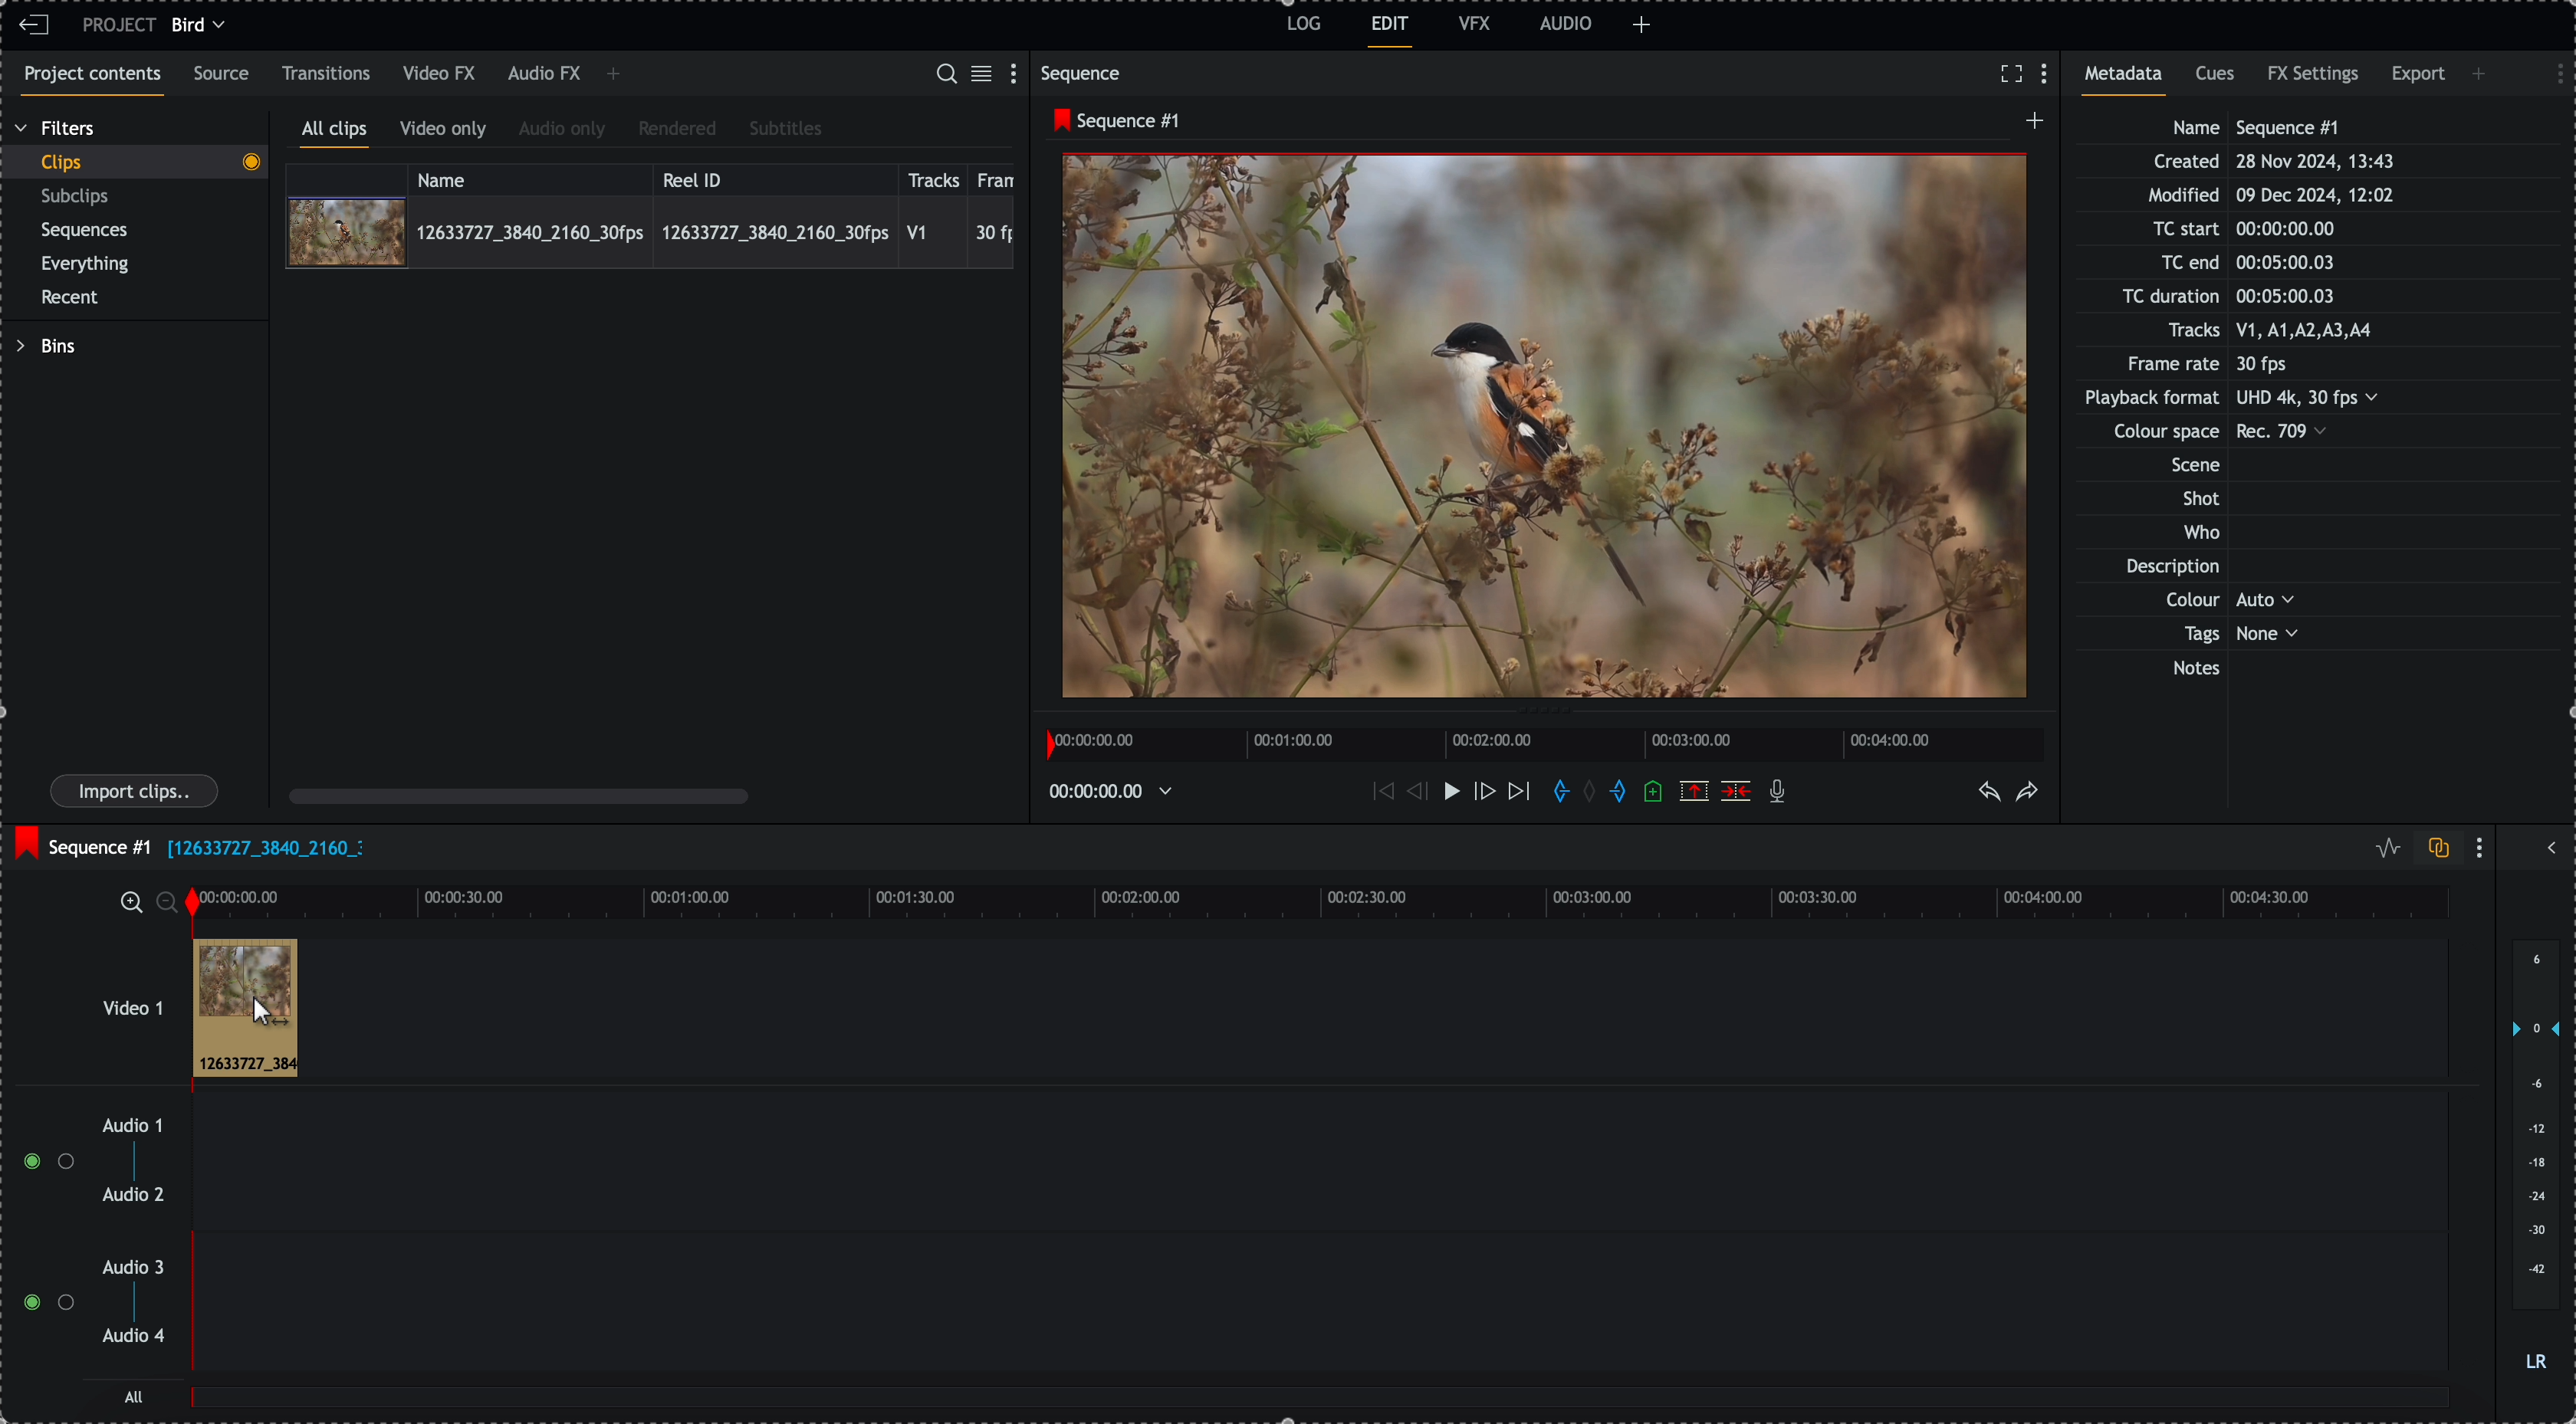  I want to click on file, so click(265, 850).